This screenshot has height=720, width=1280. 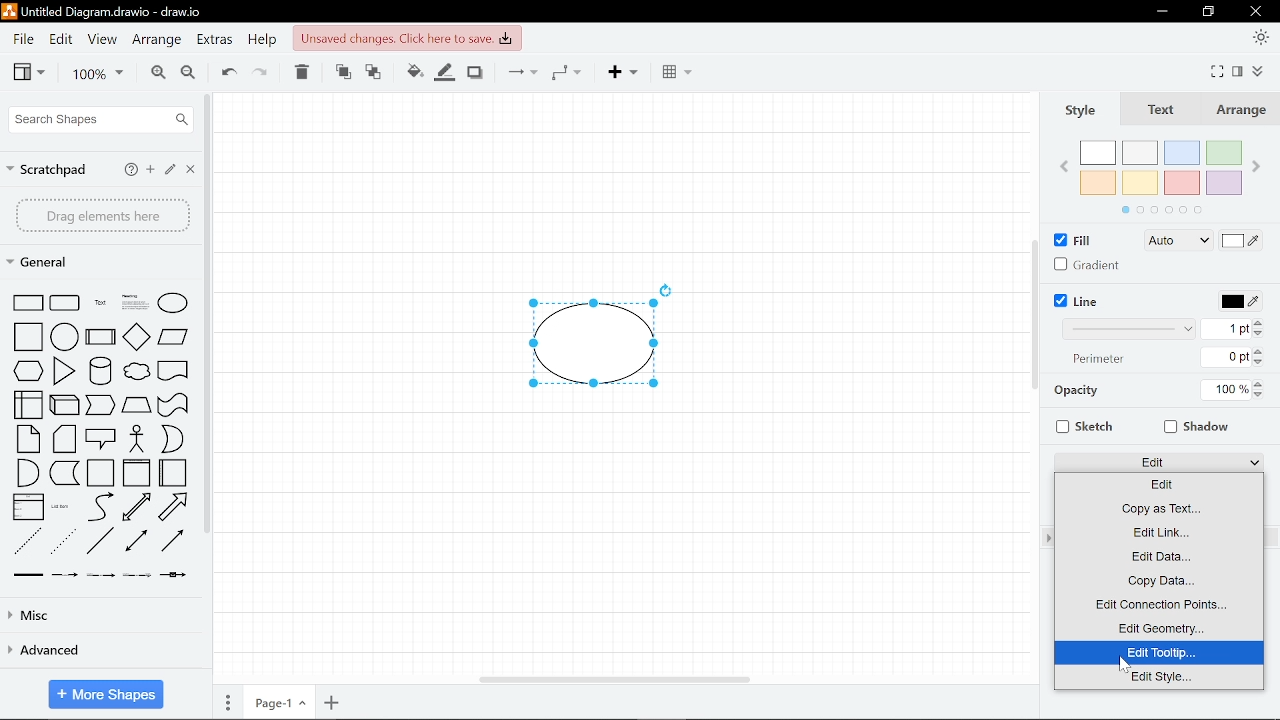 I want to click on Current file - Untitled Diagram.drawio - draw.io, so click(x=109, y=11).